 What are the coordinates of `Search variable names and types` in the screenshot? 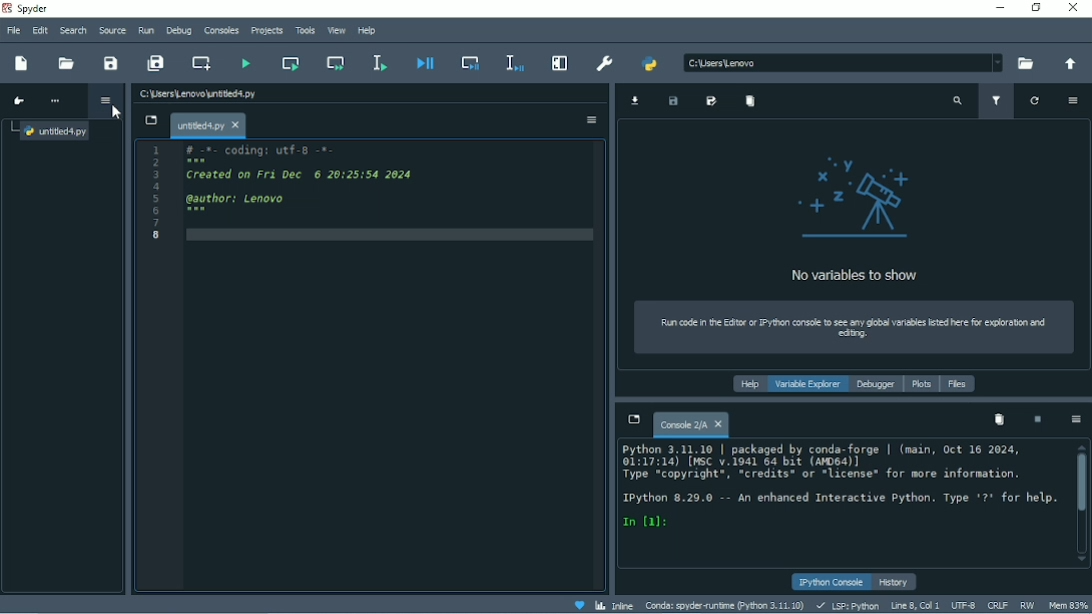 It's located at (958, 101).